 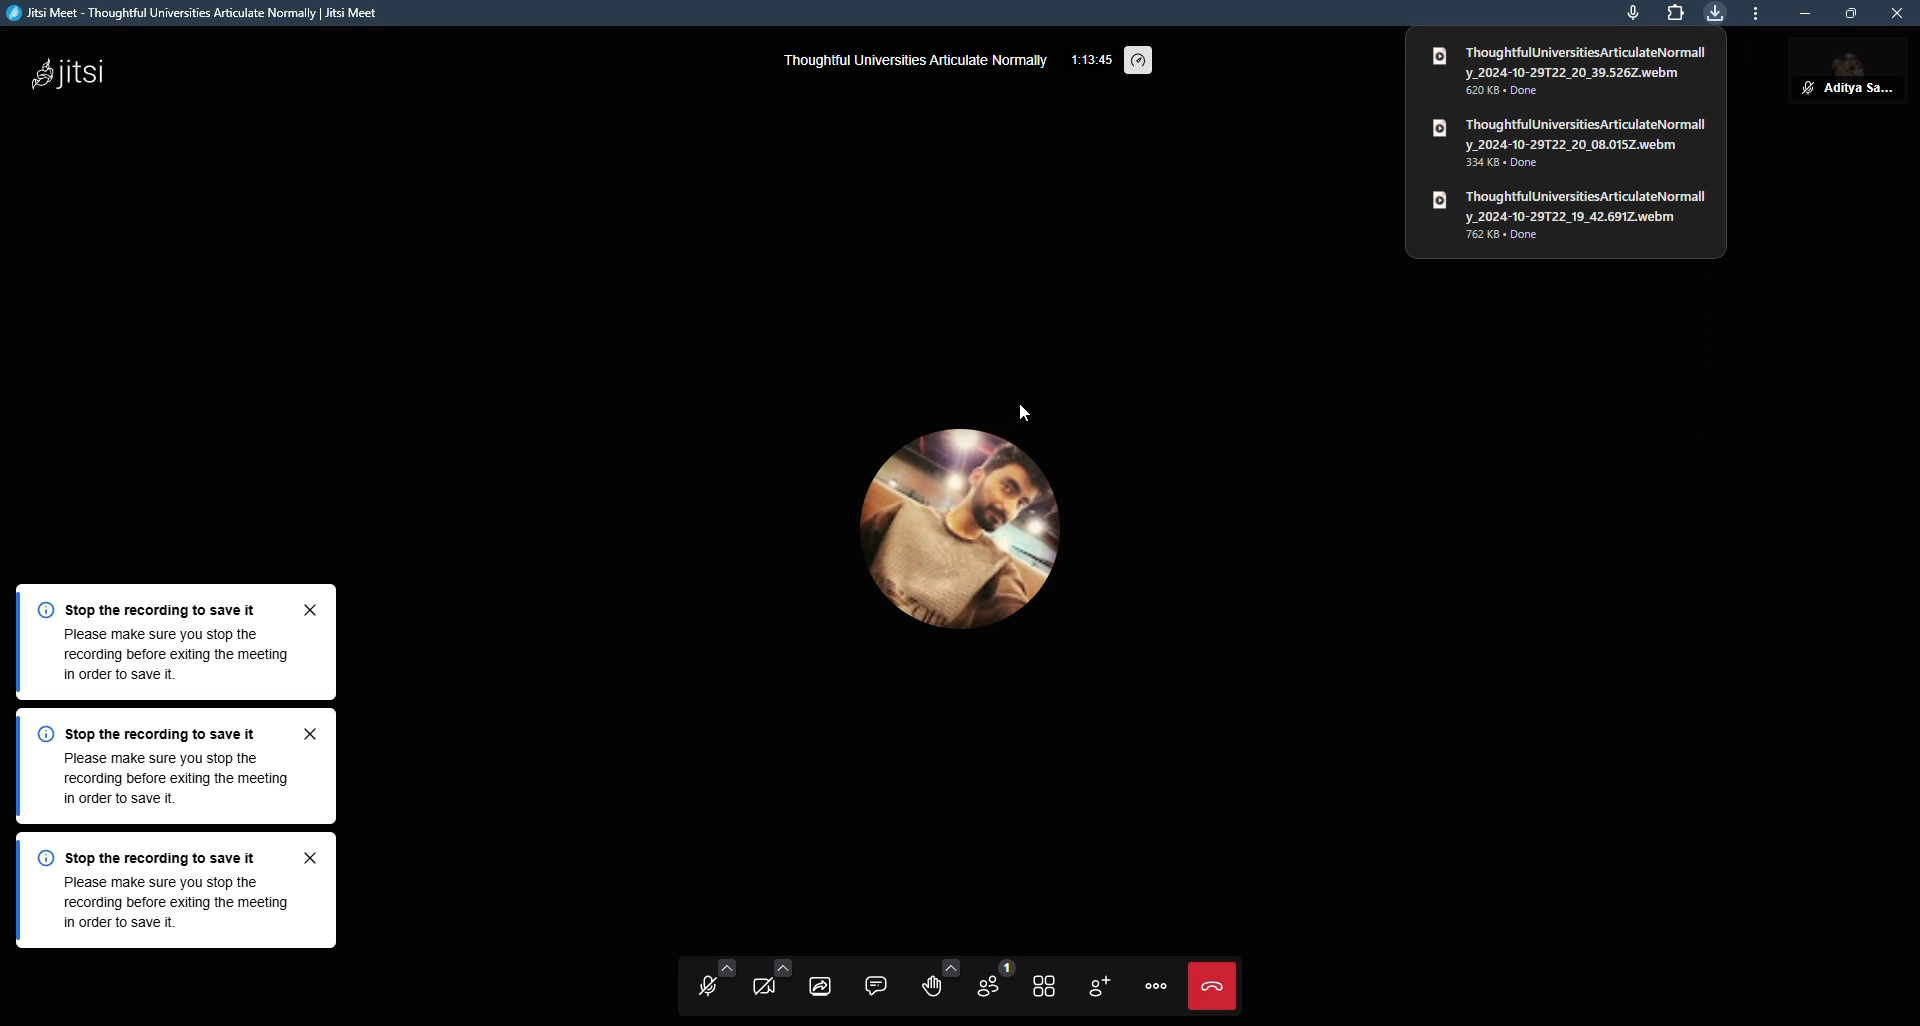 I want to click on maximize, so click(x=1850, y=12).